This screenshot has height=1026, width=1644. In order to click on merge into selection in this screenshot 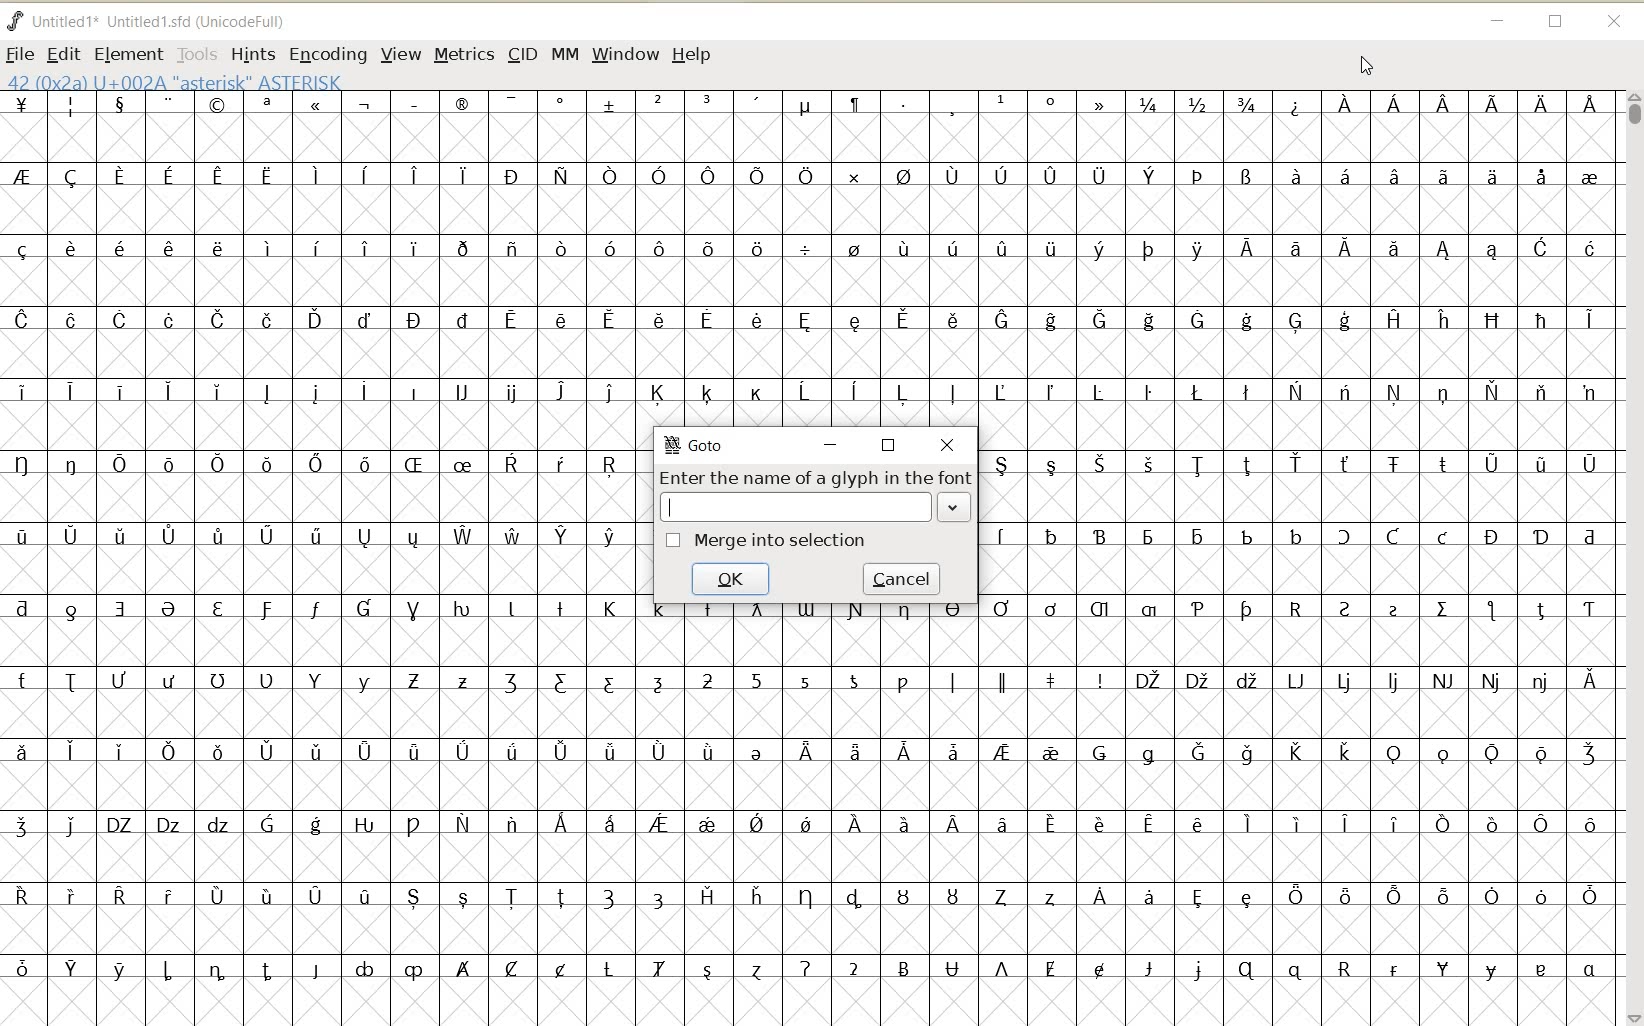, I will do `click(781, 541)`.